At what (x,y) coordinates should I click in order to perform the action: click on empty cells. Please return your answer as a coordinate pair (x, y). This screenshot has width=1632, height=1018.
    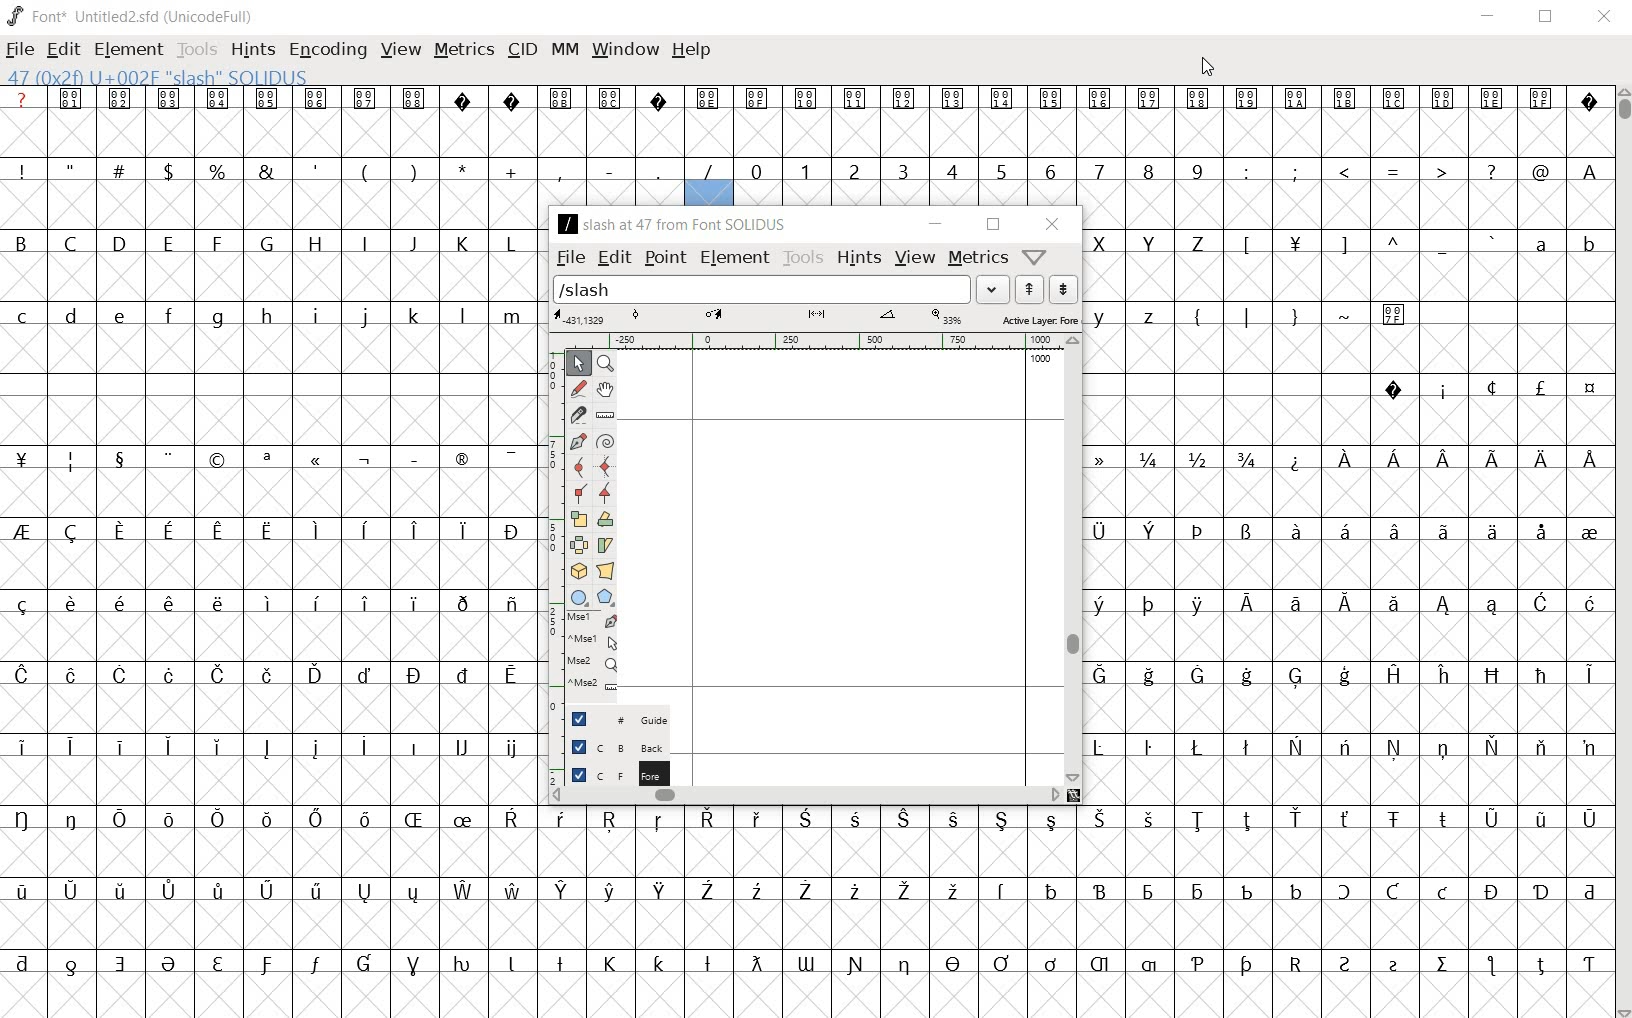
    Looking at the image, I should click on (274, 419).